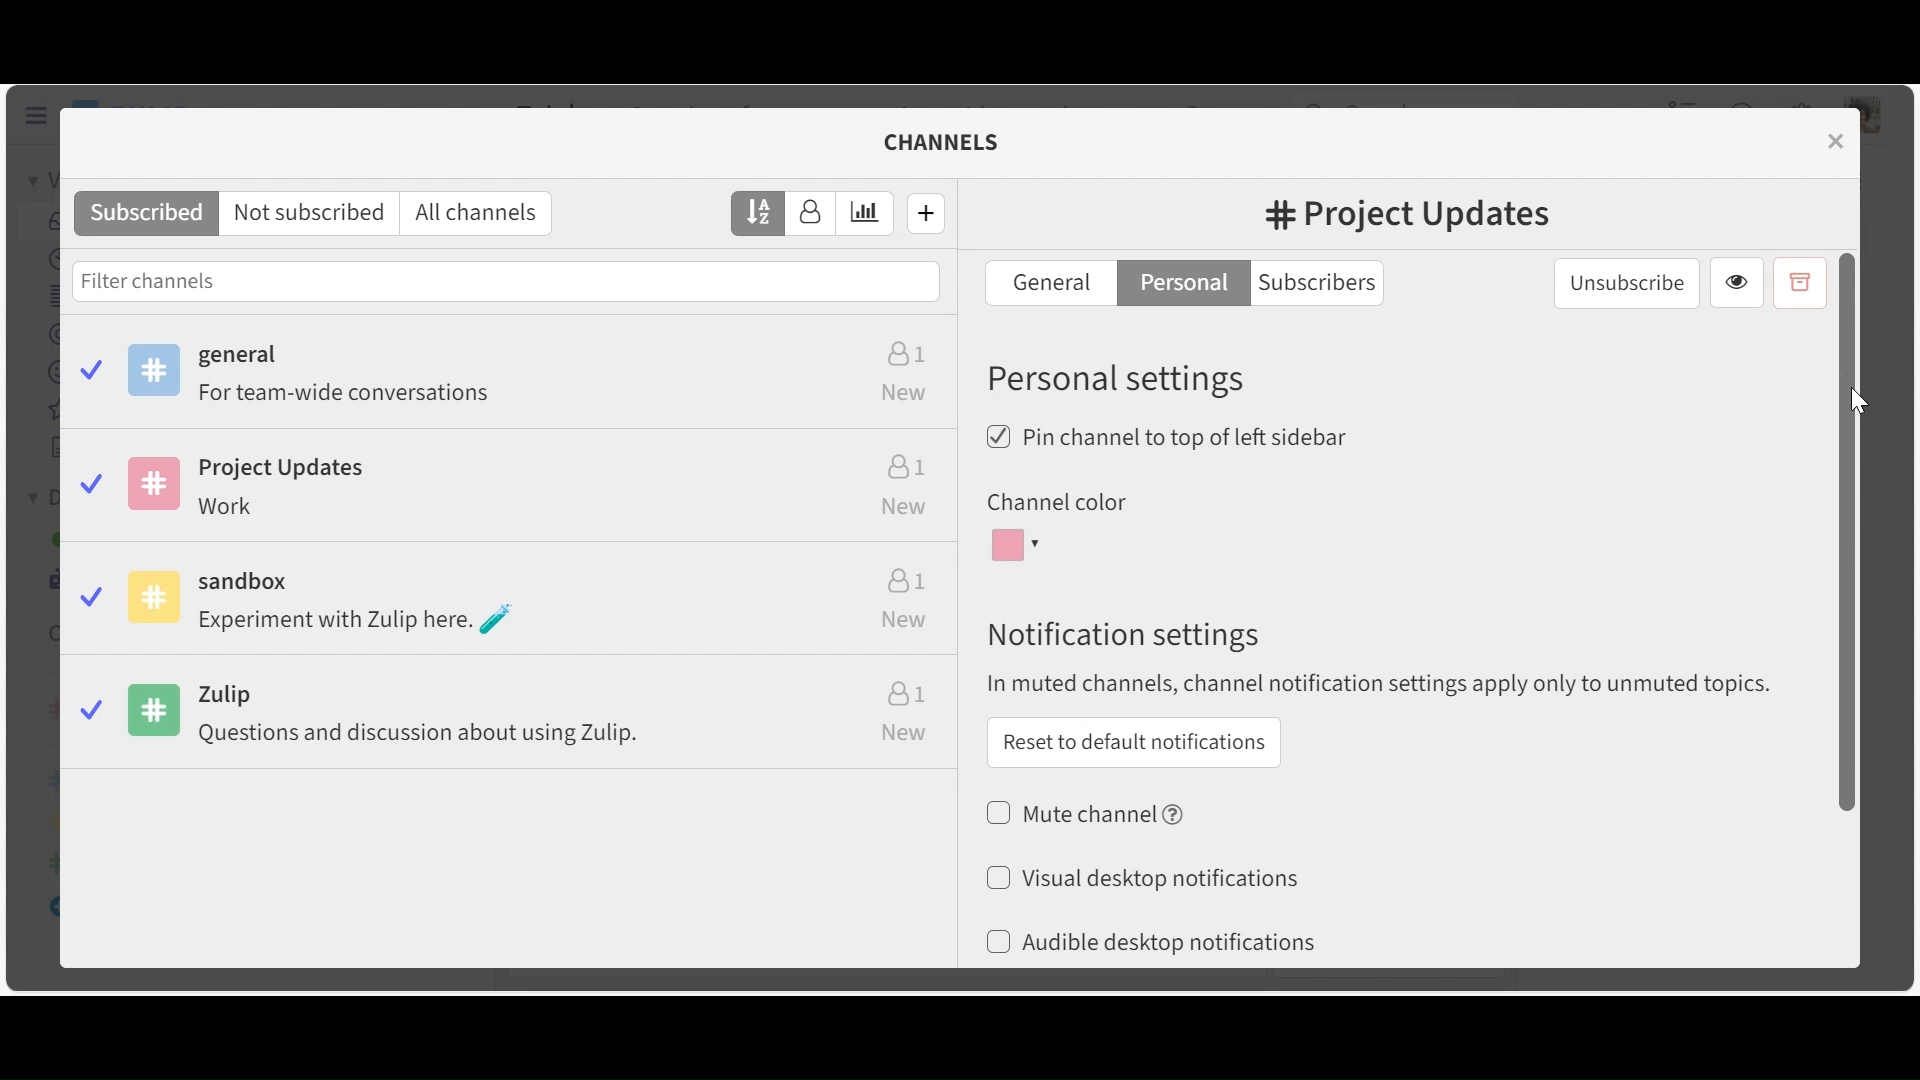  What do you see at coordinates (146, 214) in the screenshot?
I see `Subscribed channels` at bounding box center [146, 214].